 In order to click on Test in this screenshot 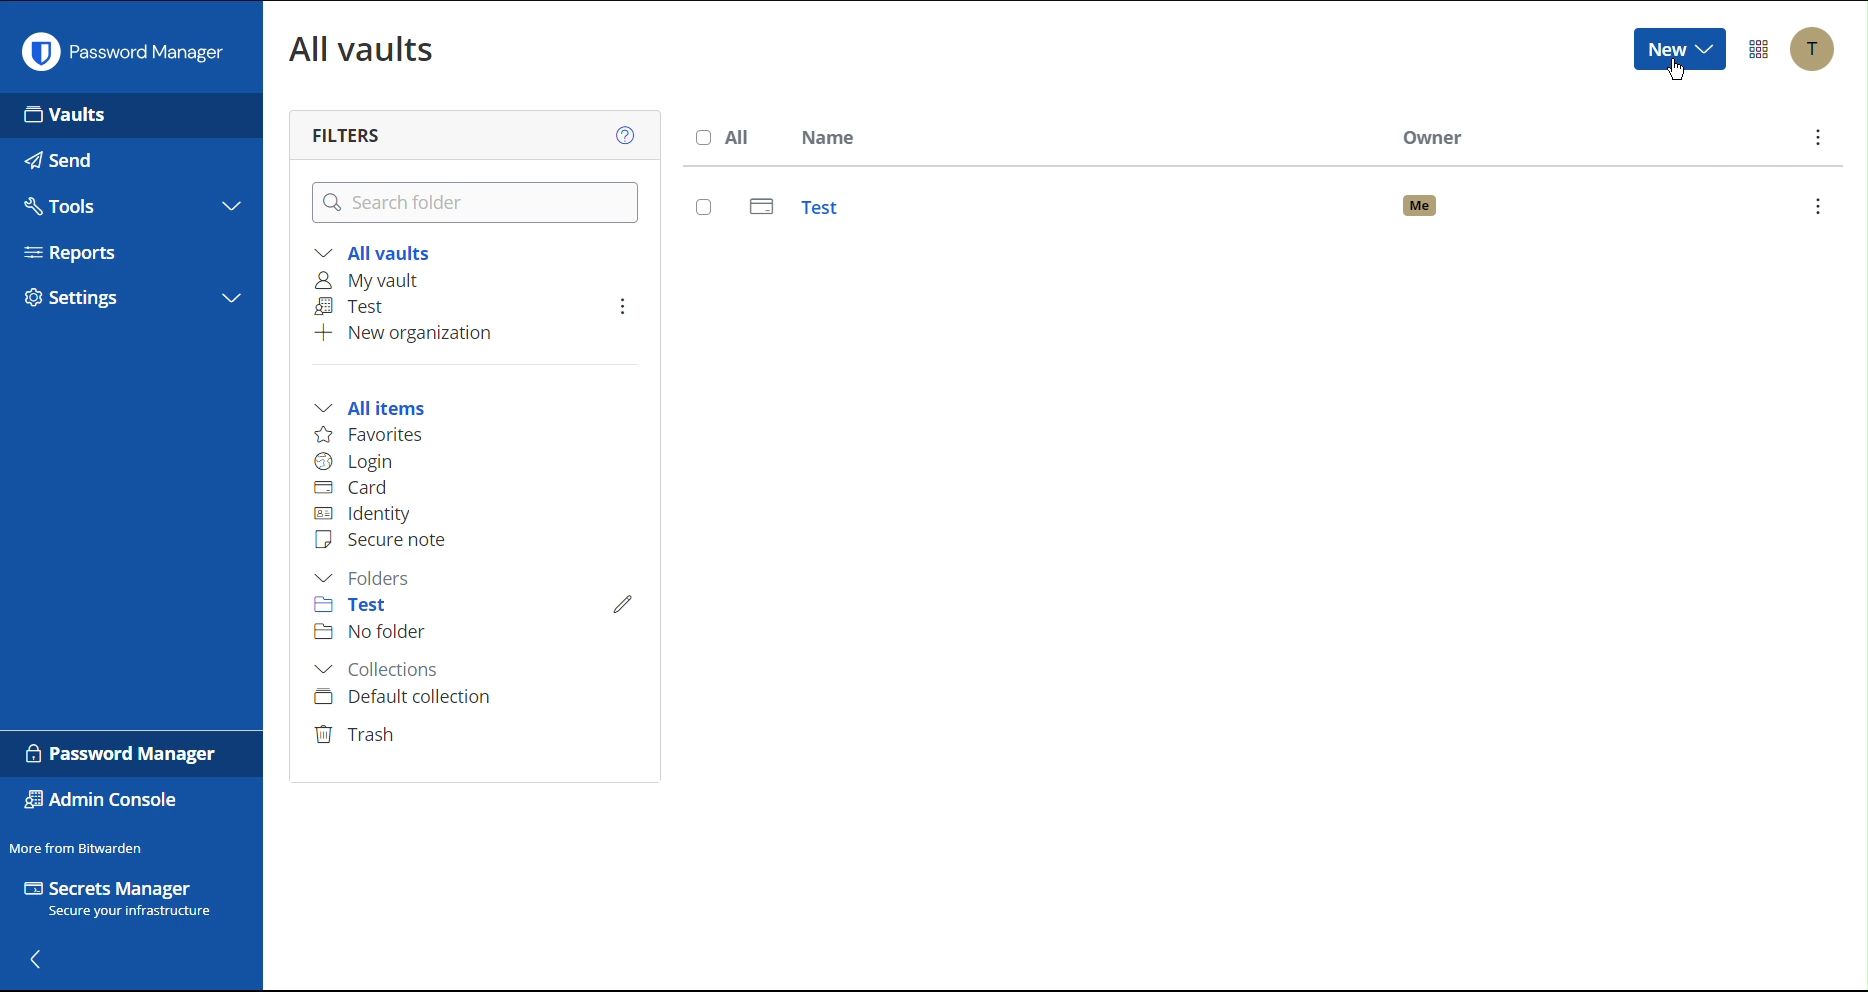, I will do `click(365, 608)`.